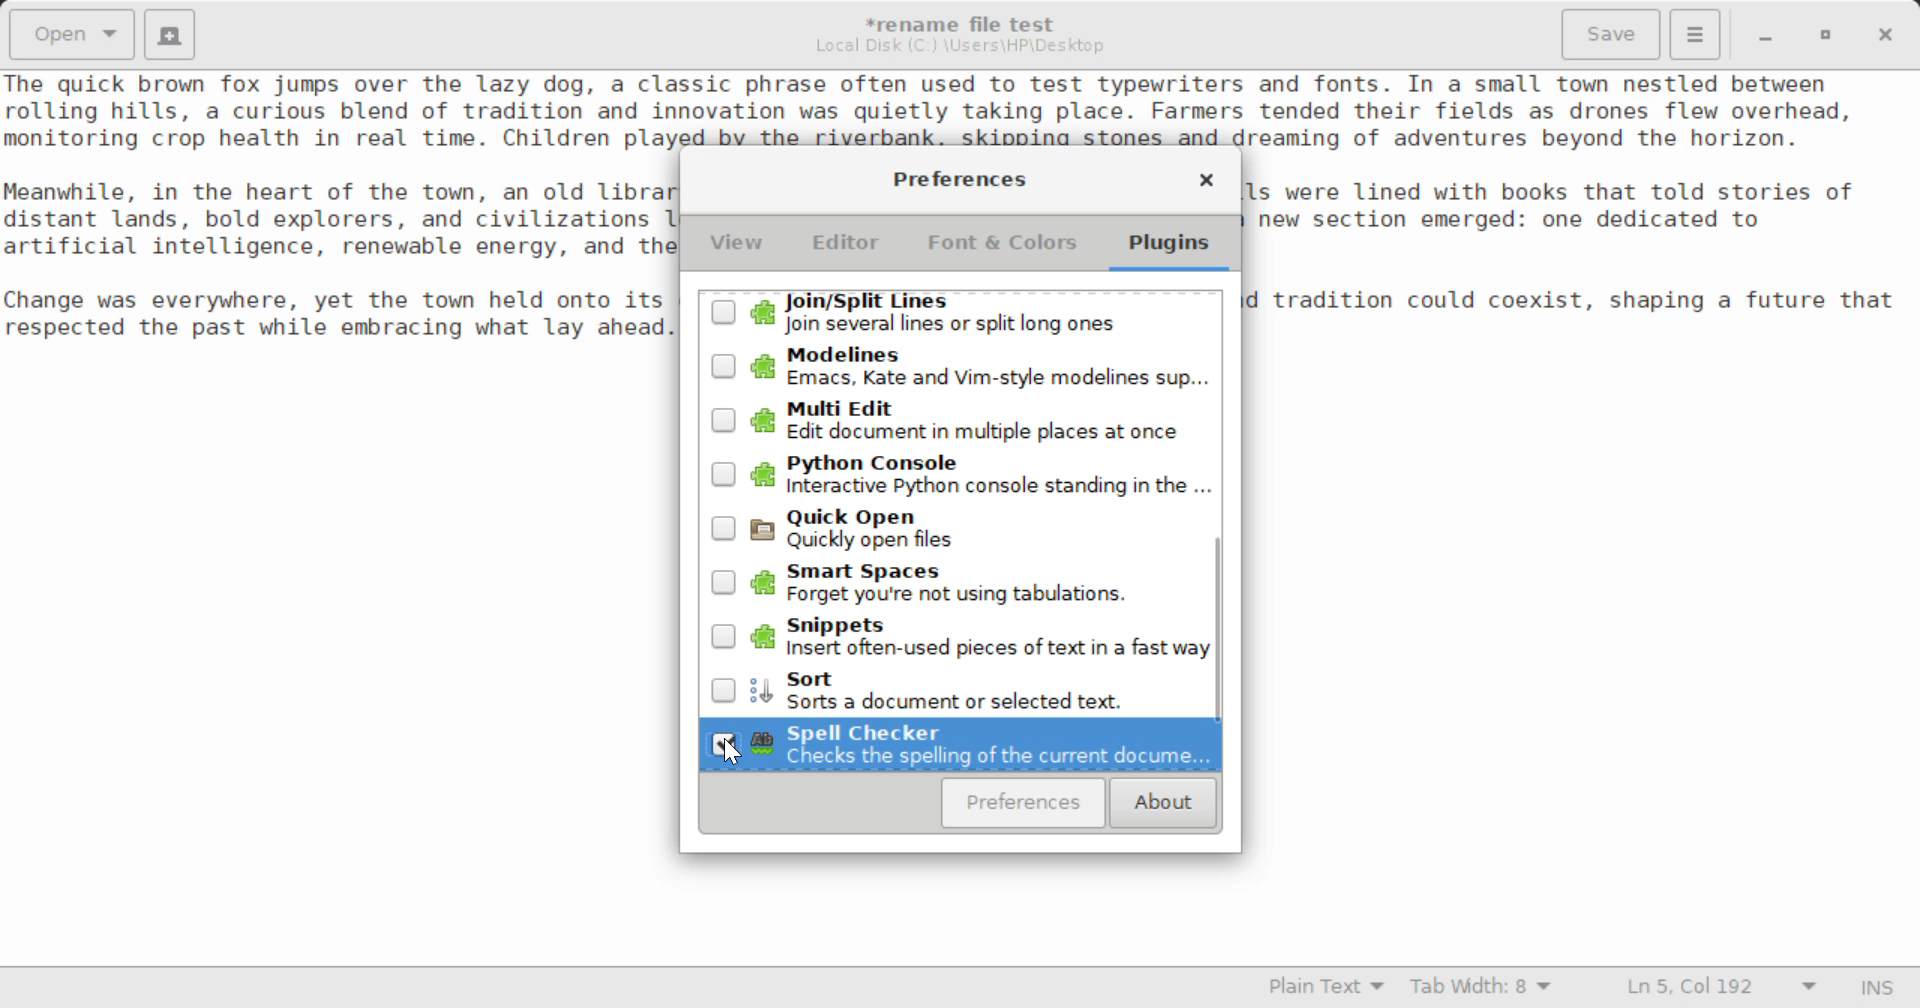 The width and height of the screenshot is (1920, 1008). I want to click on Quickly Open Plugin Button Unselected, so click(960, 528).